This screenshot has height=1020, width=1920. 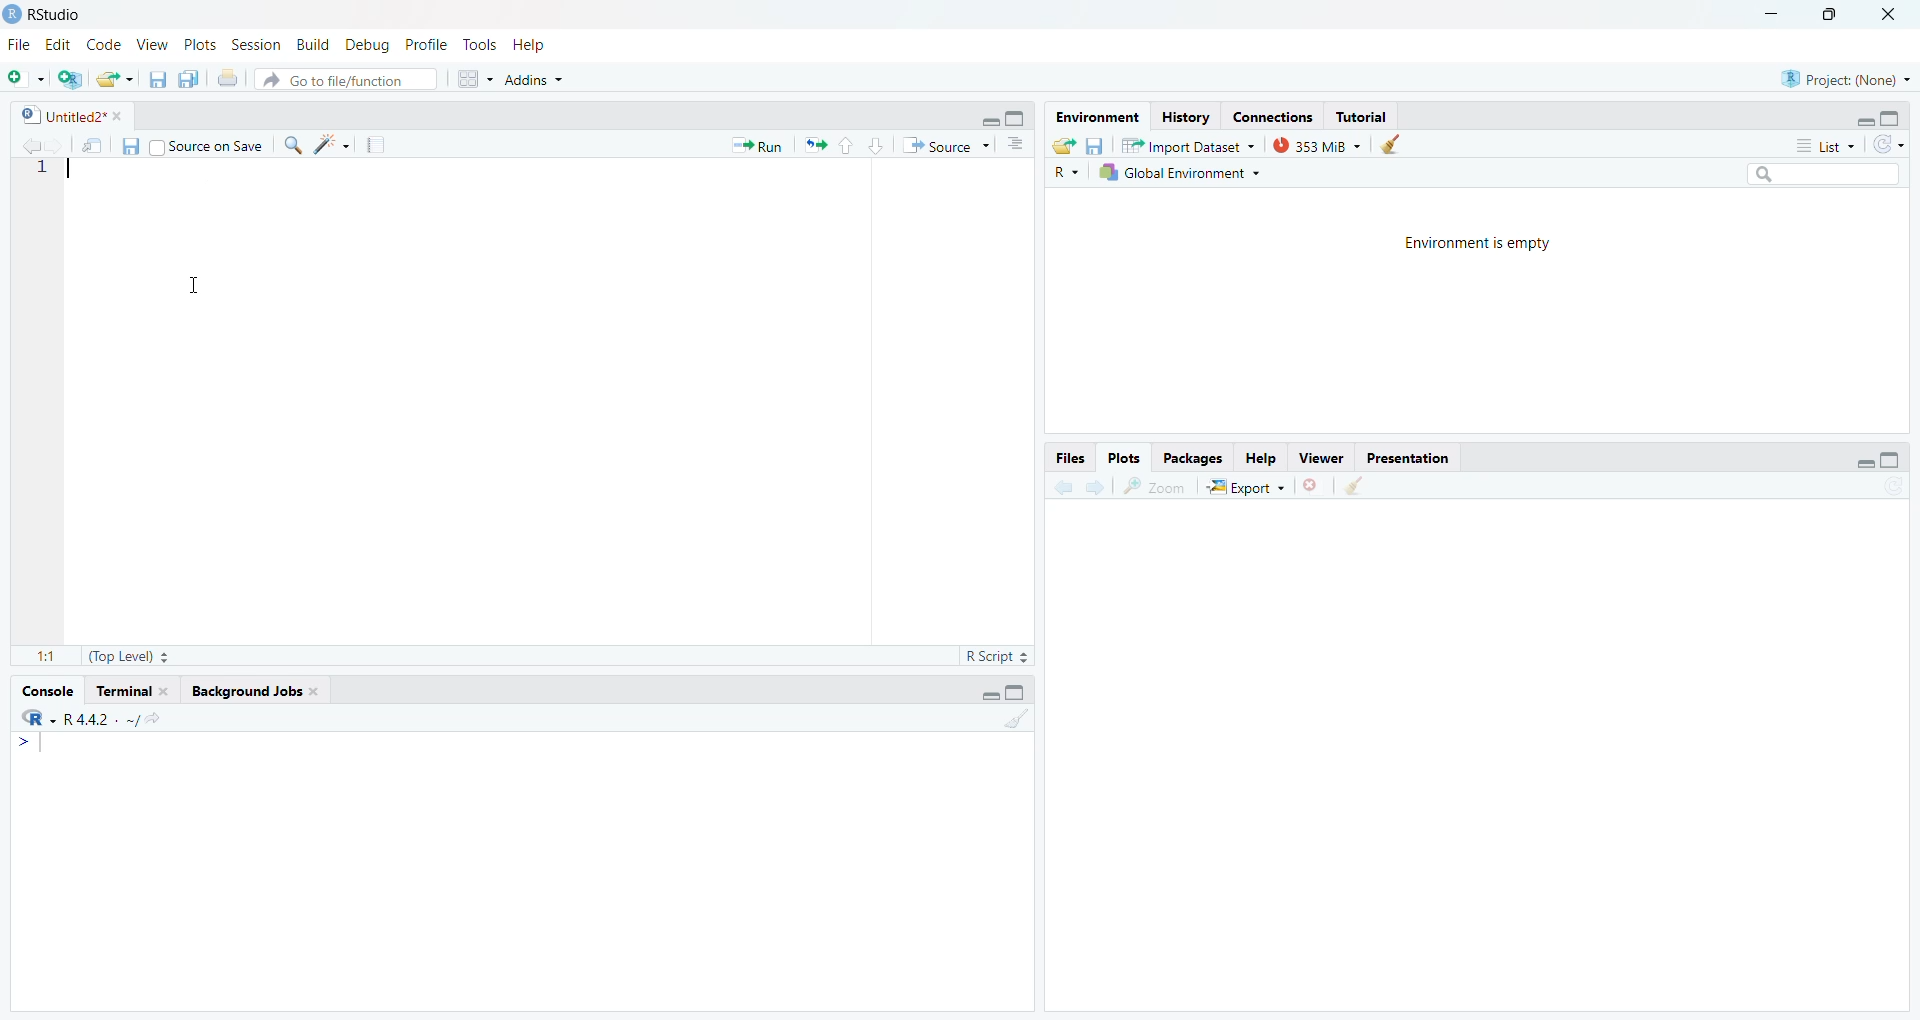 I want to click on  RStudio, so click(x=48, y=13).